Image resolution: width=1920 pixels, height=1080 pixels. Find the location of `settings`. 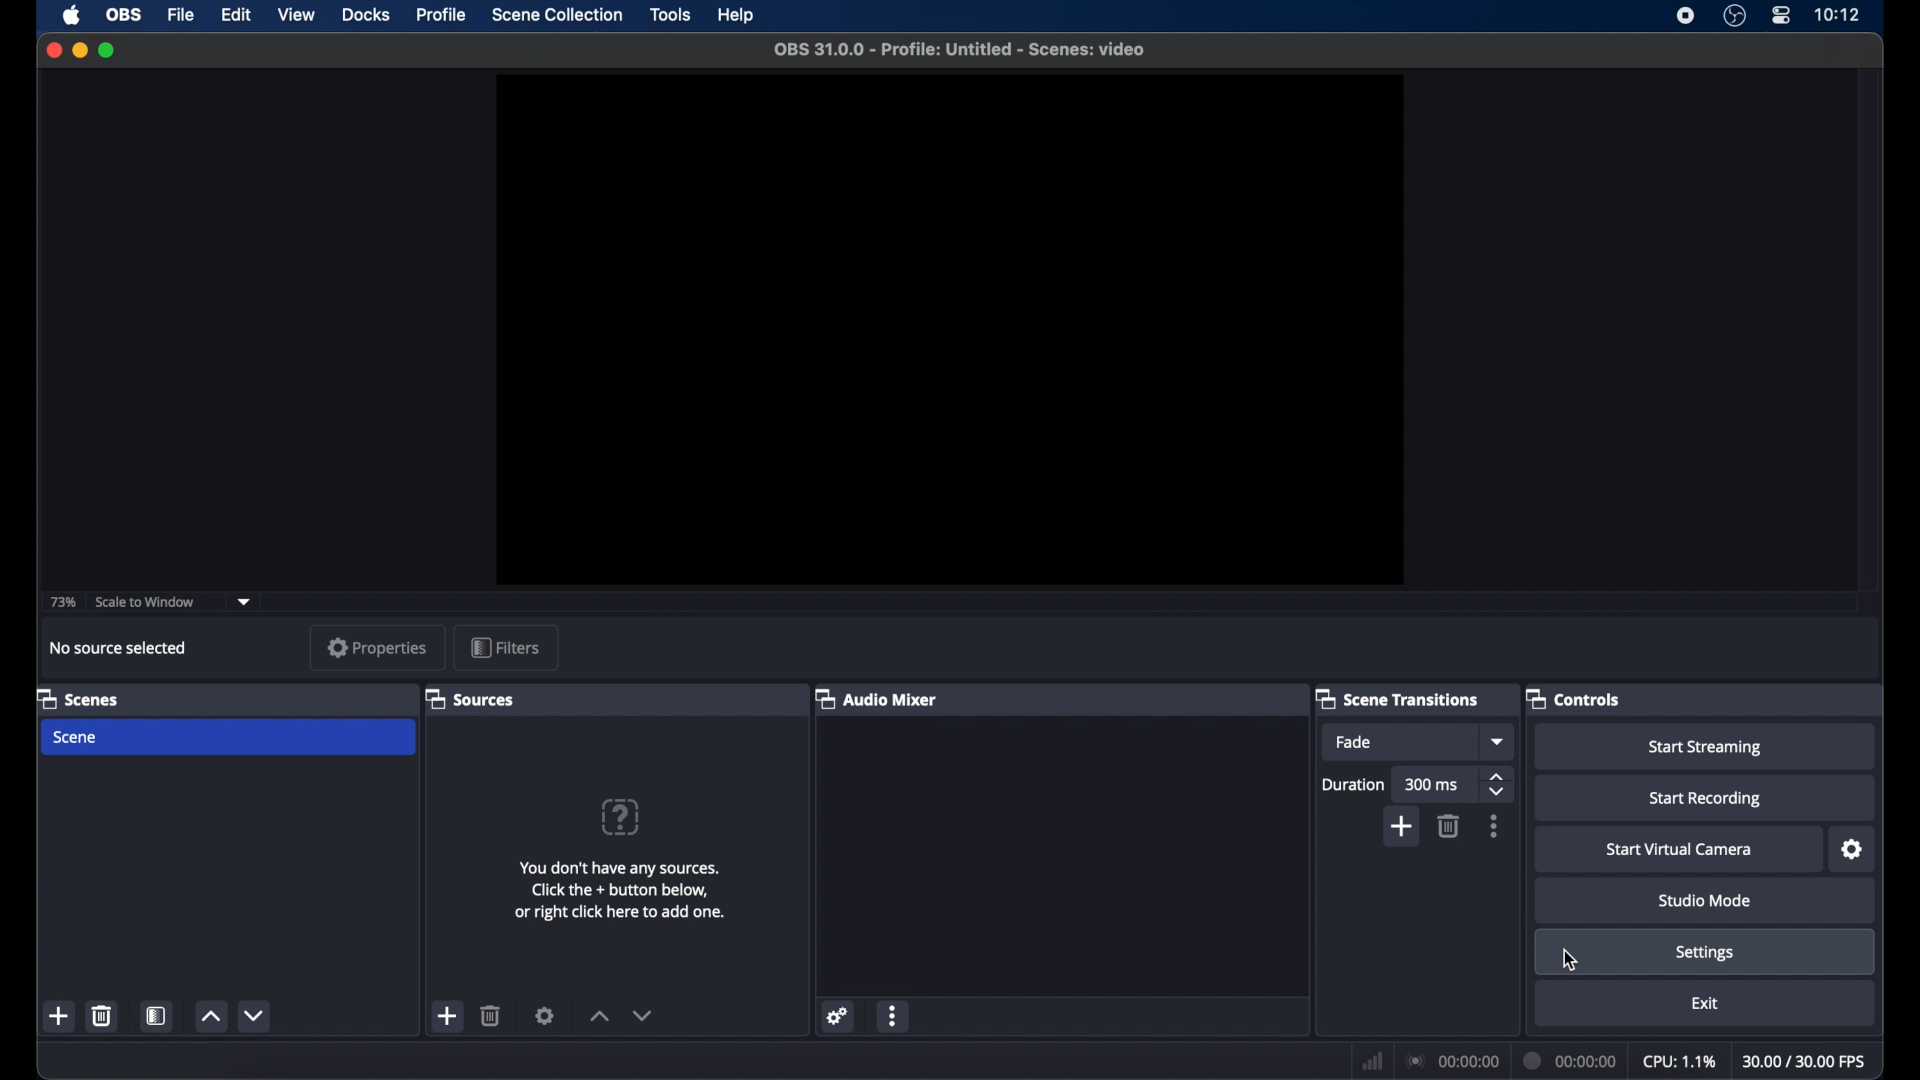

settings is located at coordinates (839, 1017).